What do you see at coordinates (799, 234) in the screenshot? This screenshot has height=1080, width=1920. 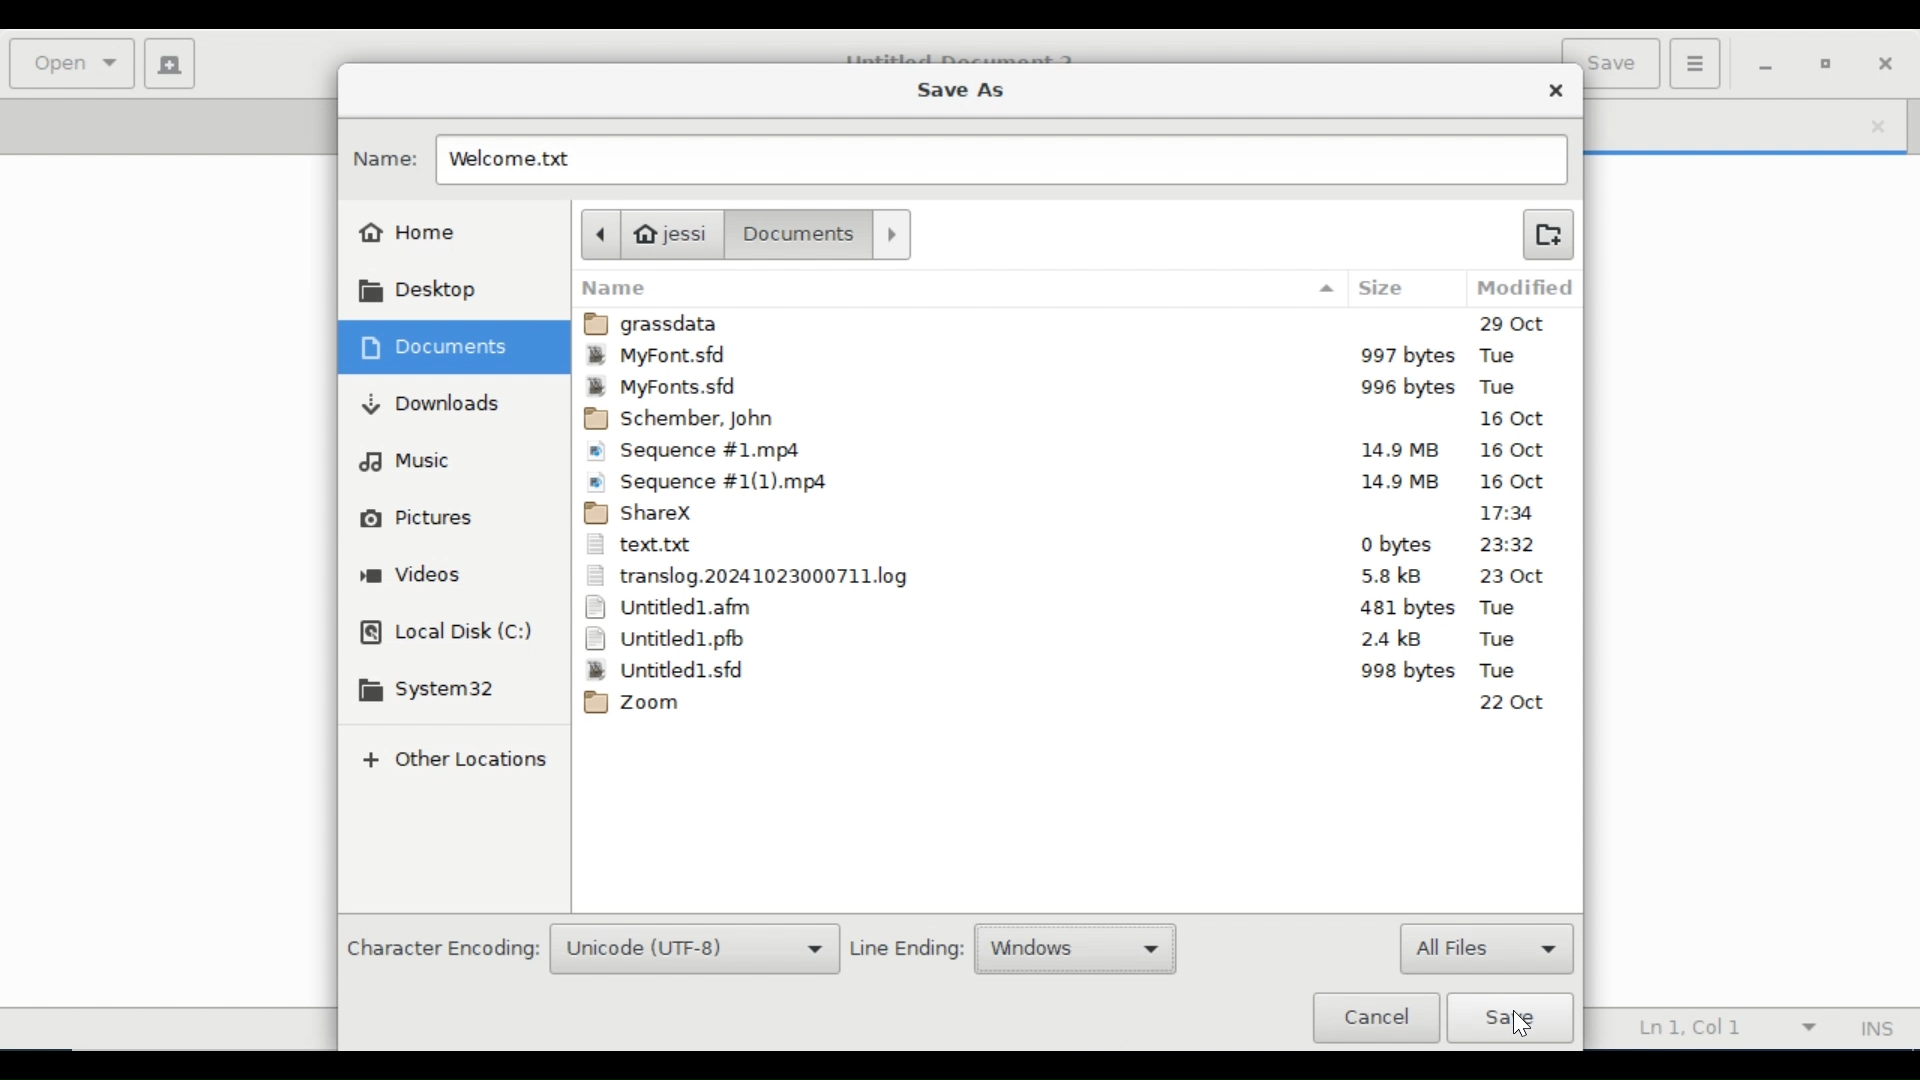 I see `Document` at bounding box center [799, 234].